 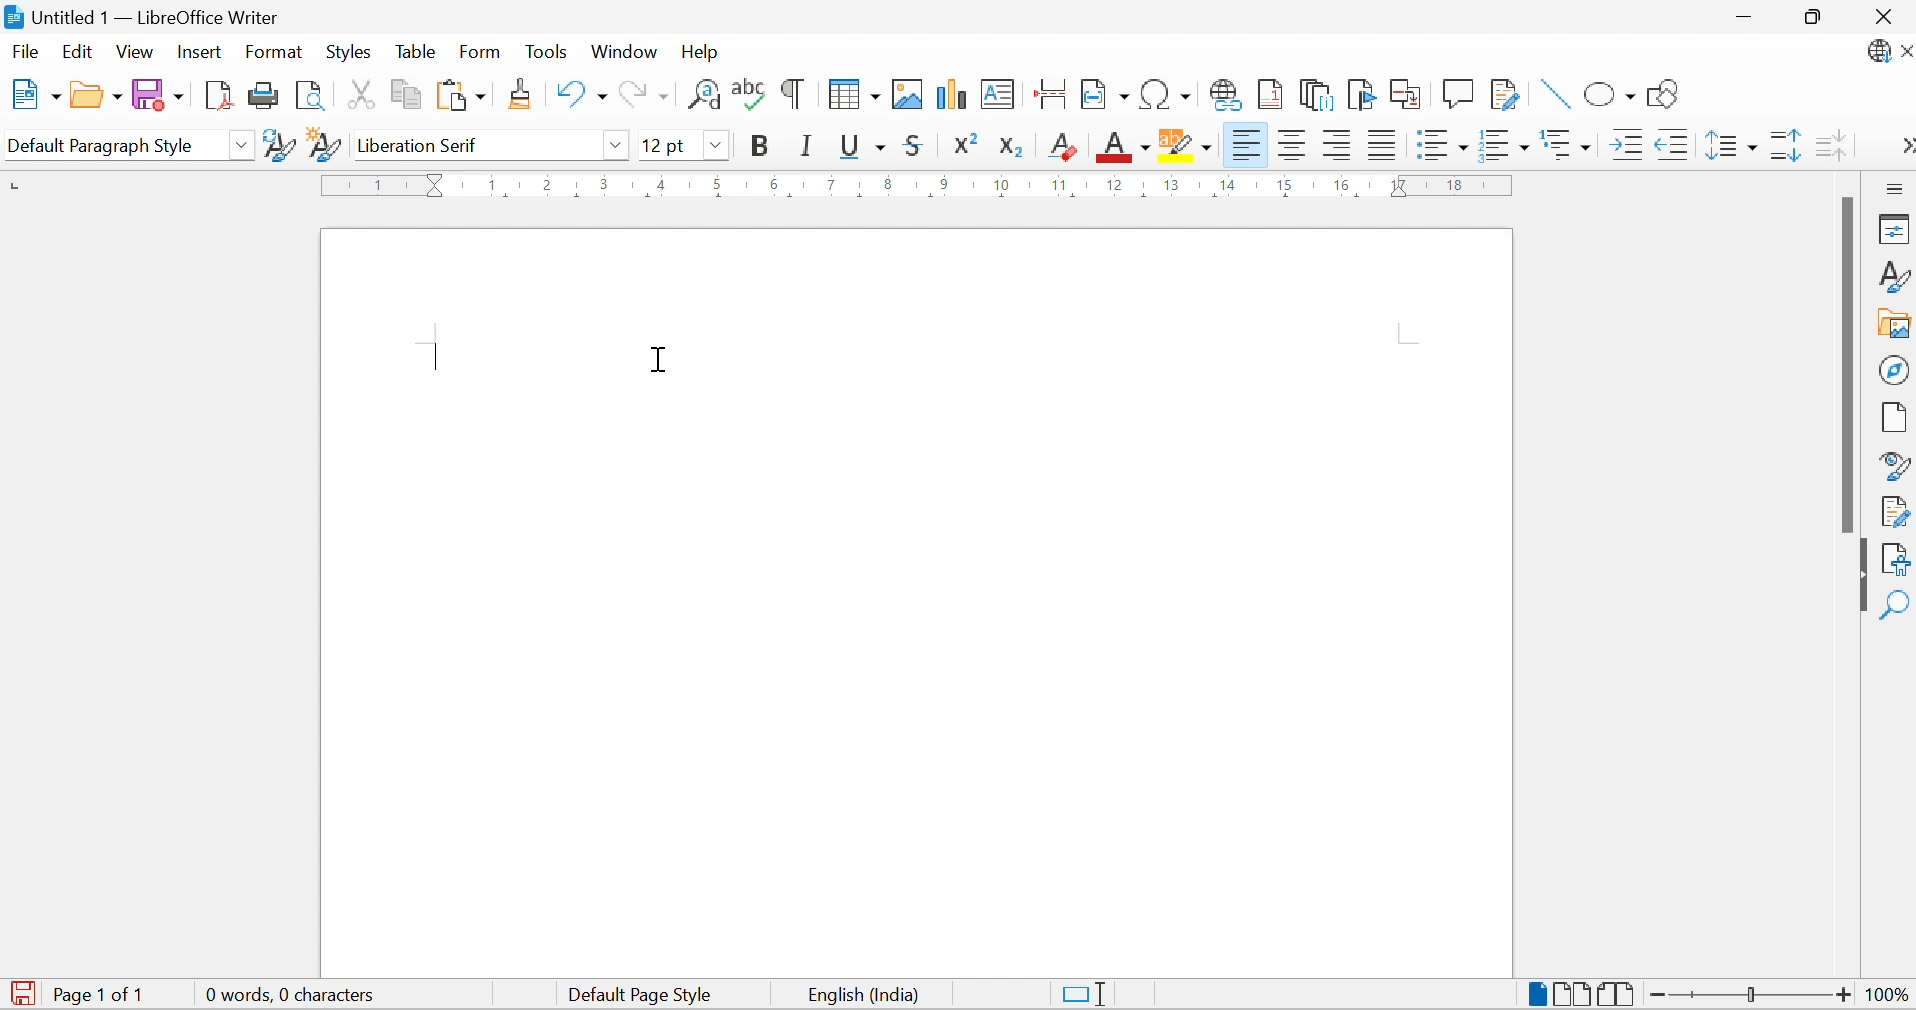 I want to click on 17, so click(x=1400, y=185).